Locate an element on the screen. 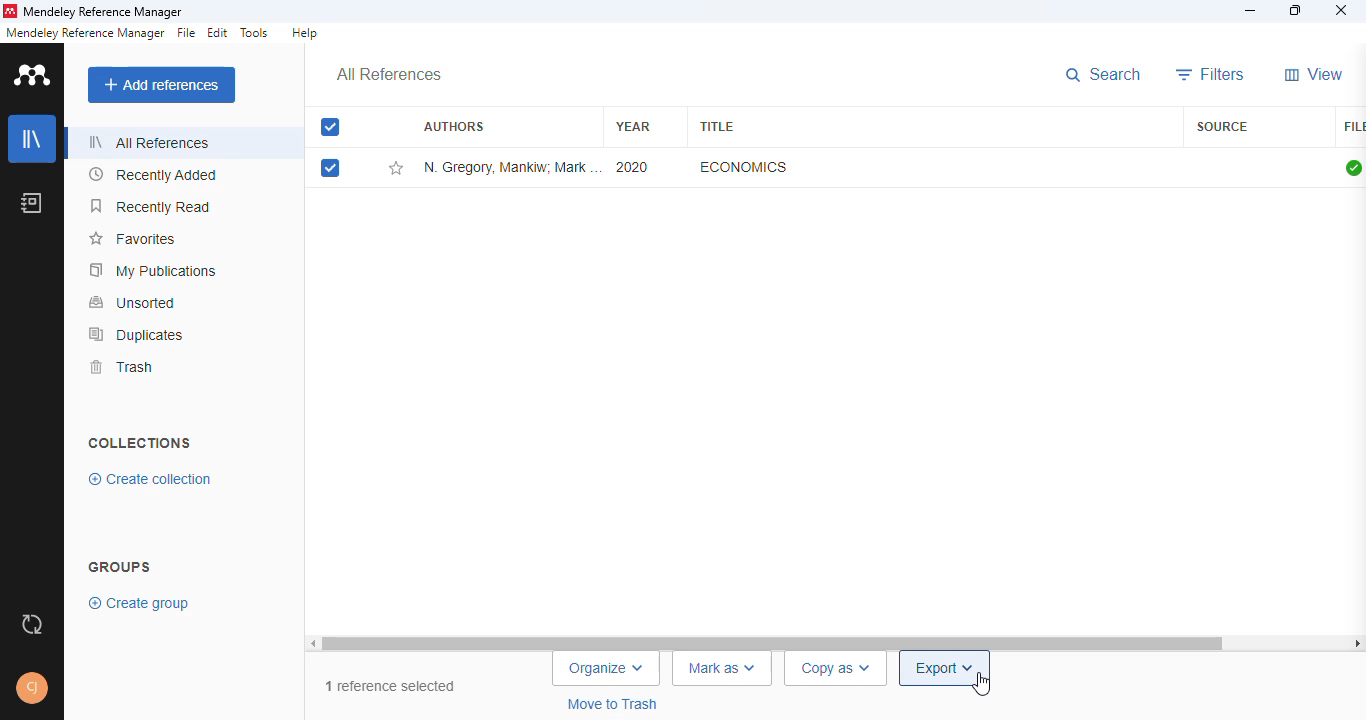 The height and width of the screenshot is (720, 1366). export is located at coordinates (945, 669).